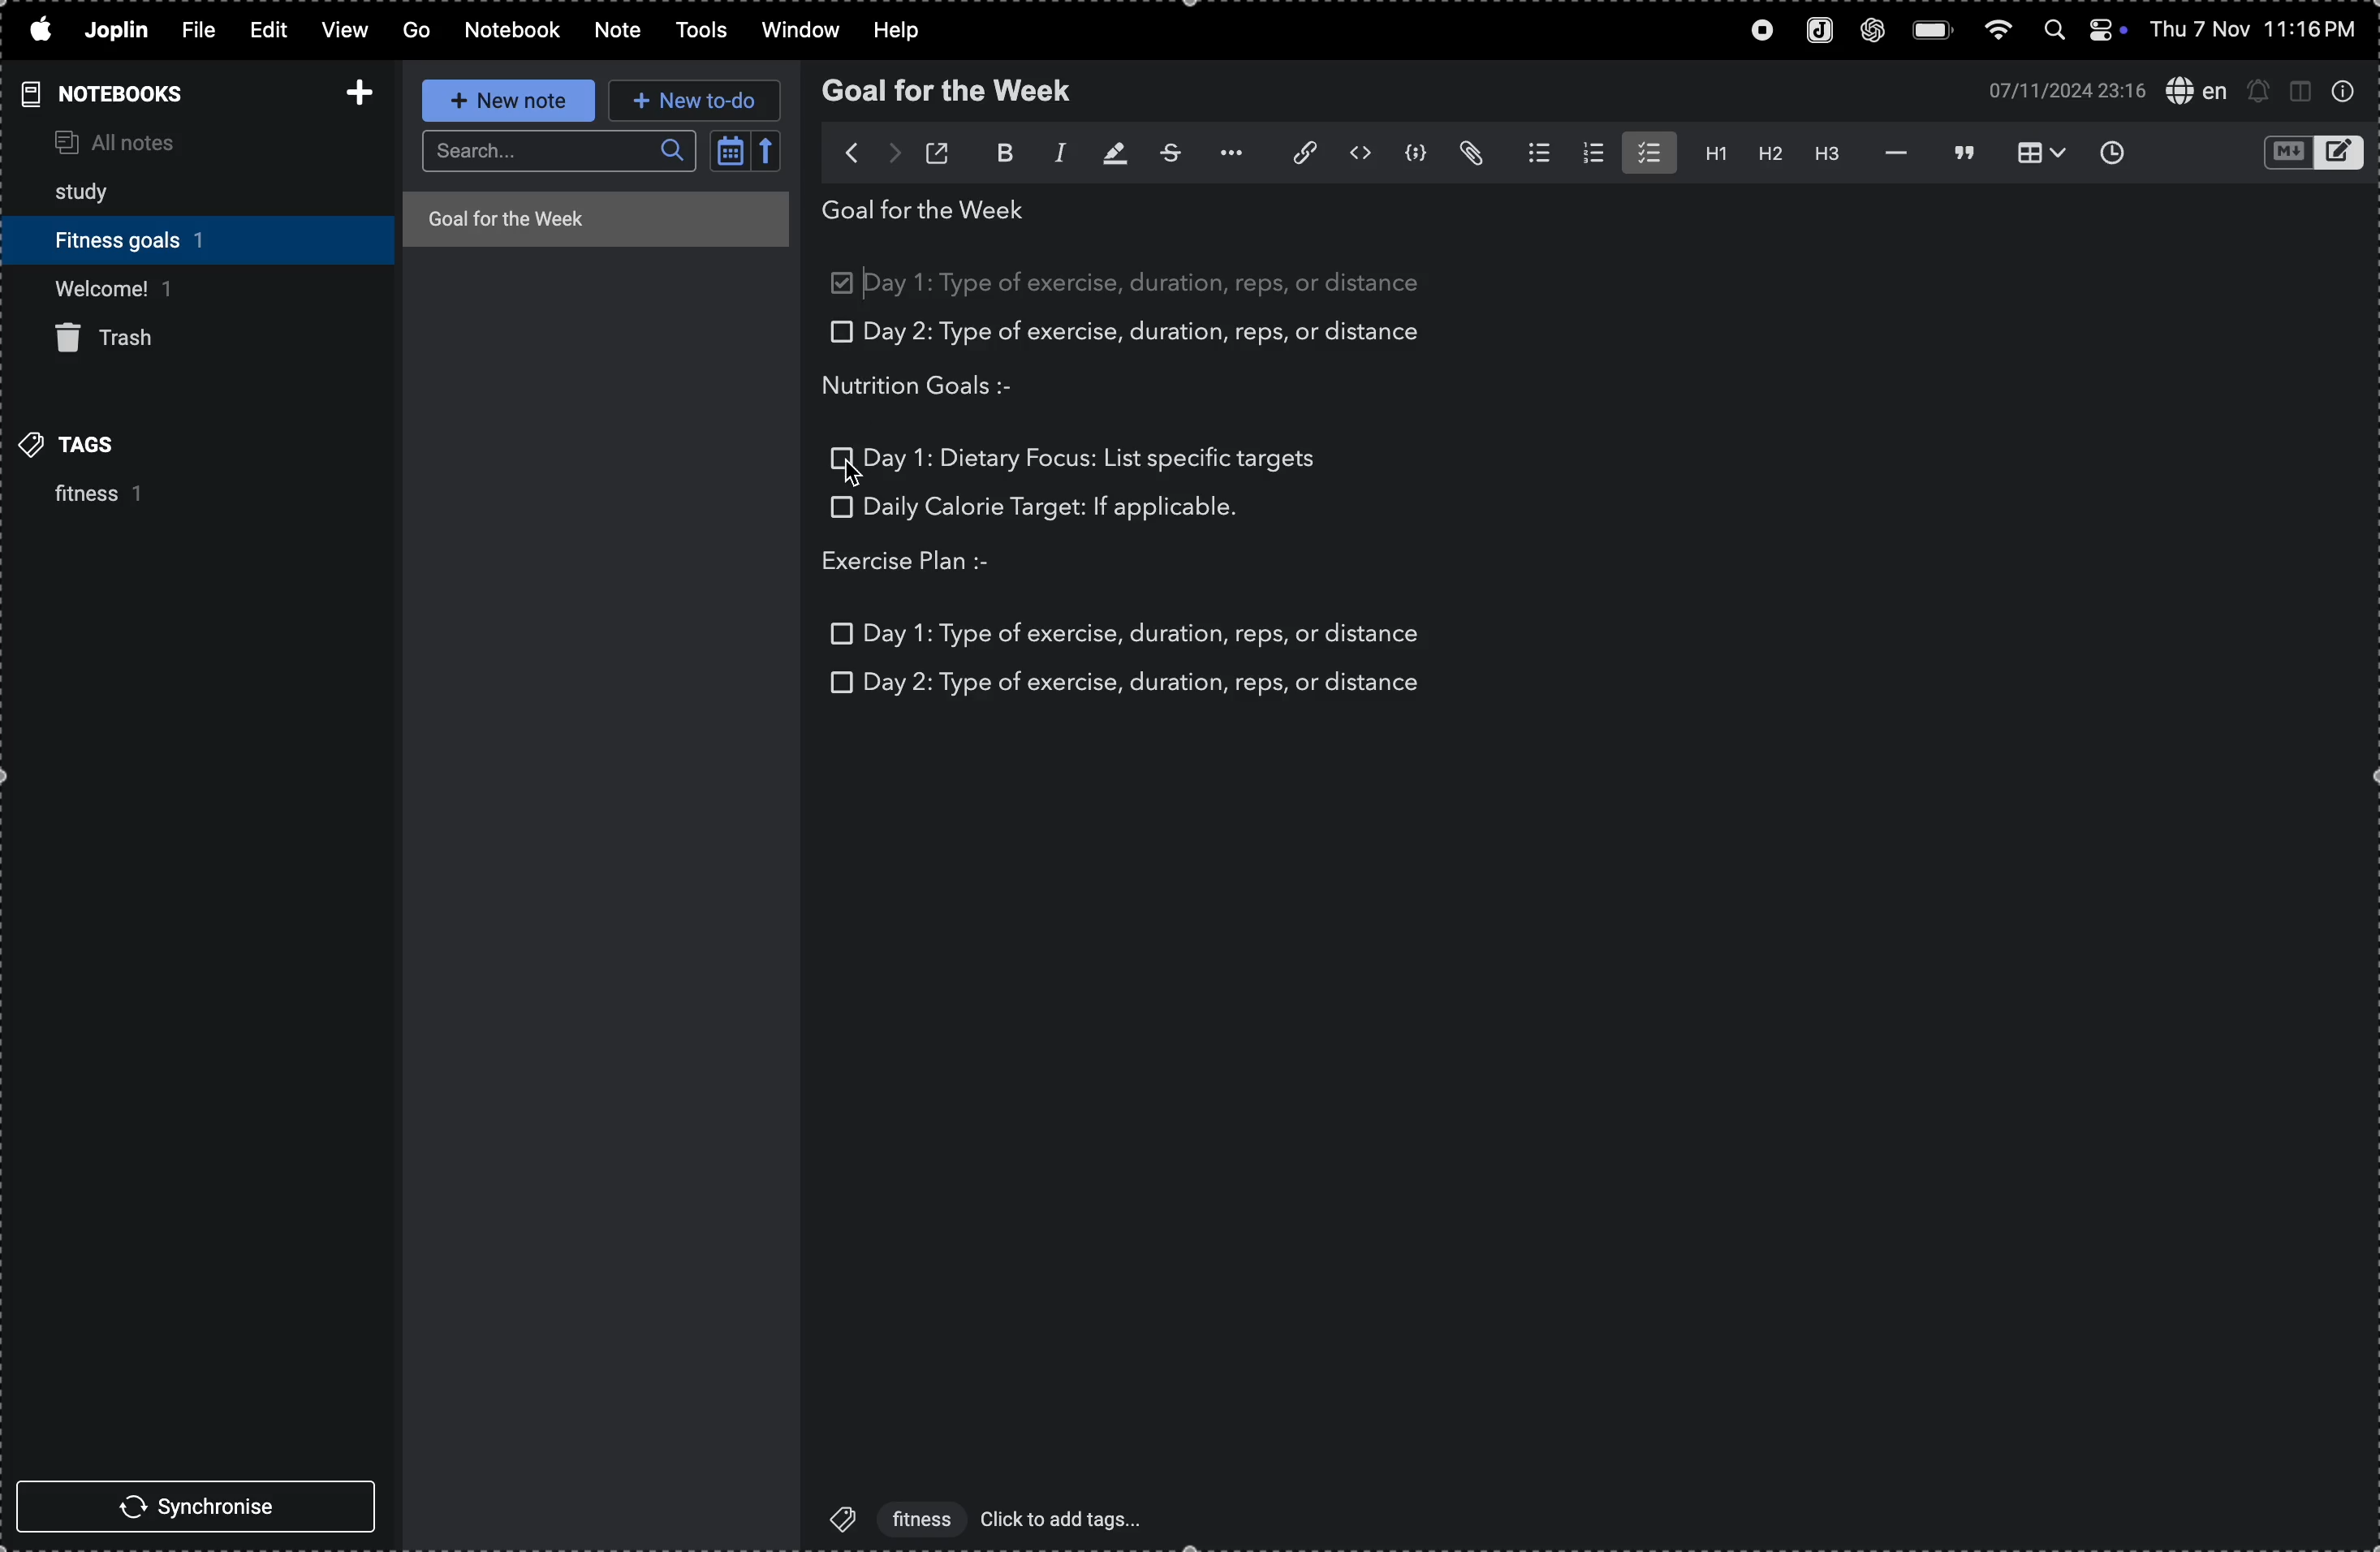 The image size is (2380, 1552). What do you see at coordinates (933, 215) in the screenshot?
I see `goal for the week ` at bounding box center [933, 215].